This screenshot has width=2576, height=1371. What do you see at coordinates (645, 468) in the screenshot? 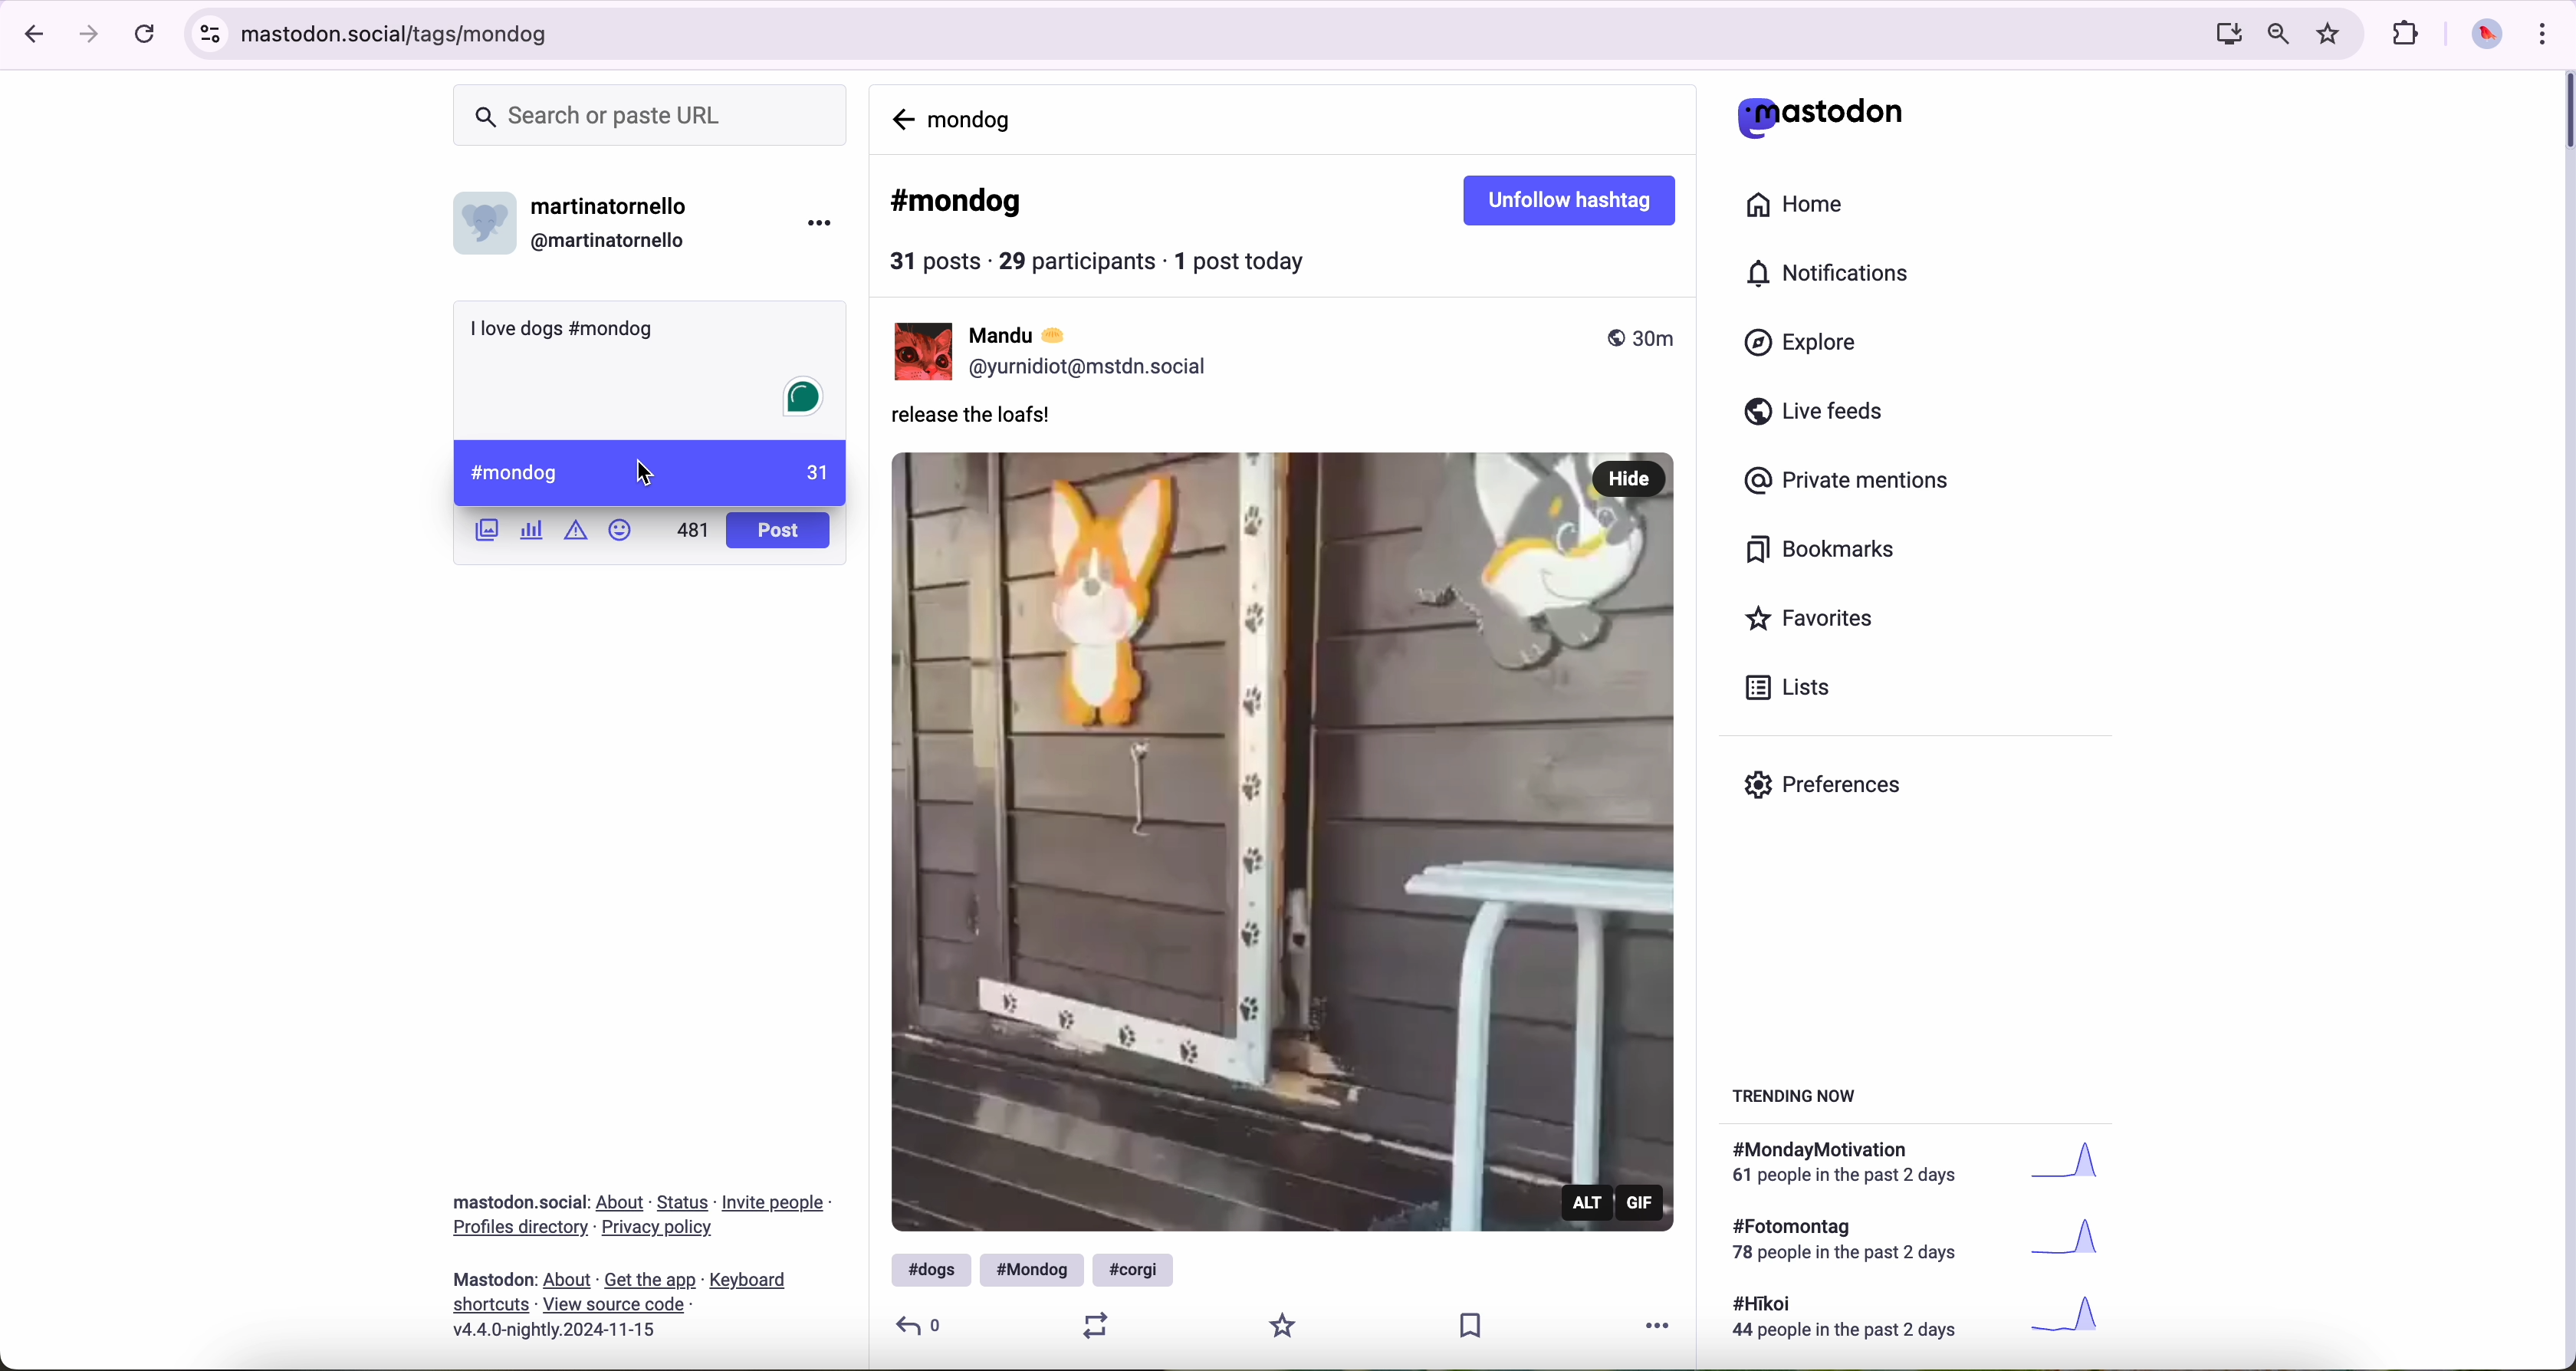
I see `cursor on post message` at bounding box center [645, 468].